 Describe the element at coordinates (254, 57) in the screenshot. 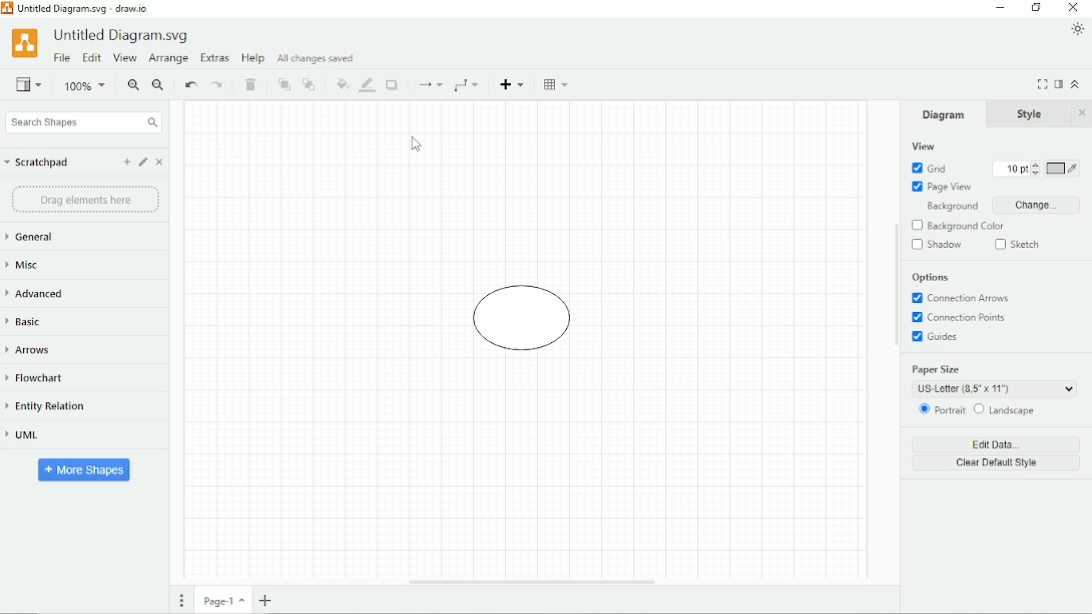

I see `Help` at that location.